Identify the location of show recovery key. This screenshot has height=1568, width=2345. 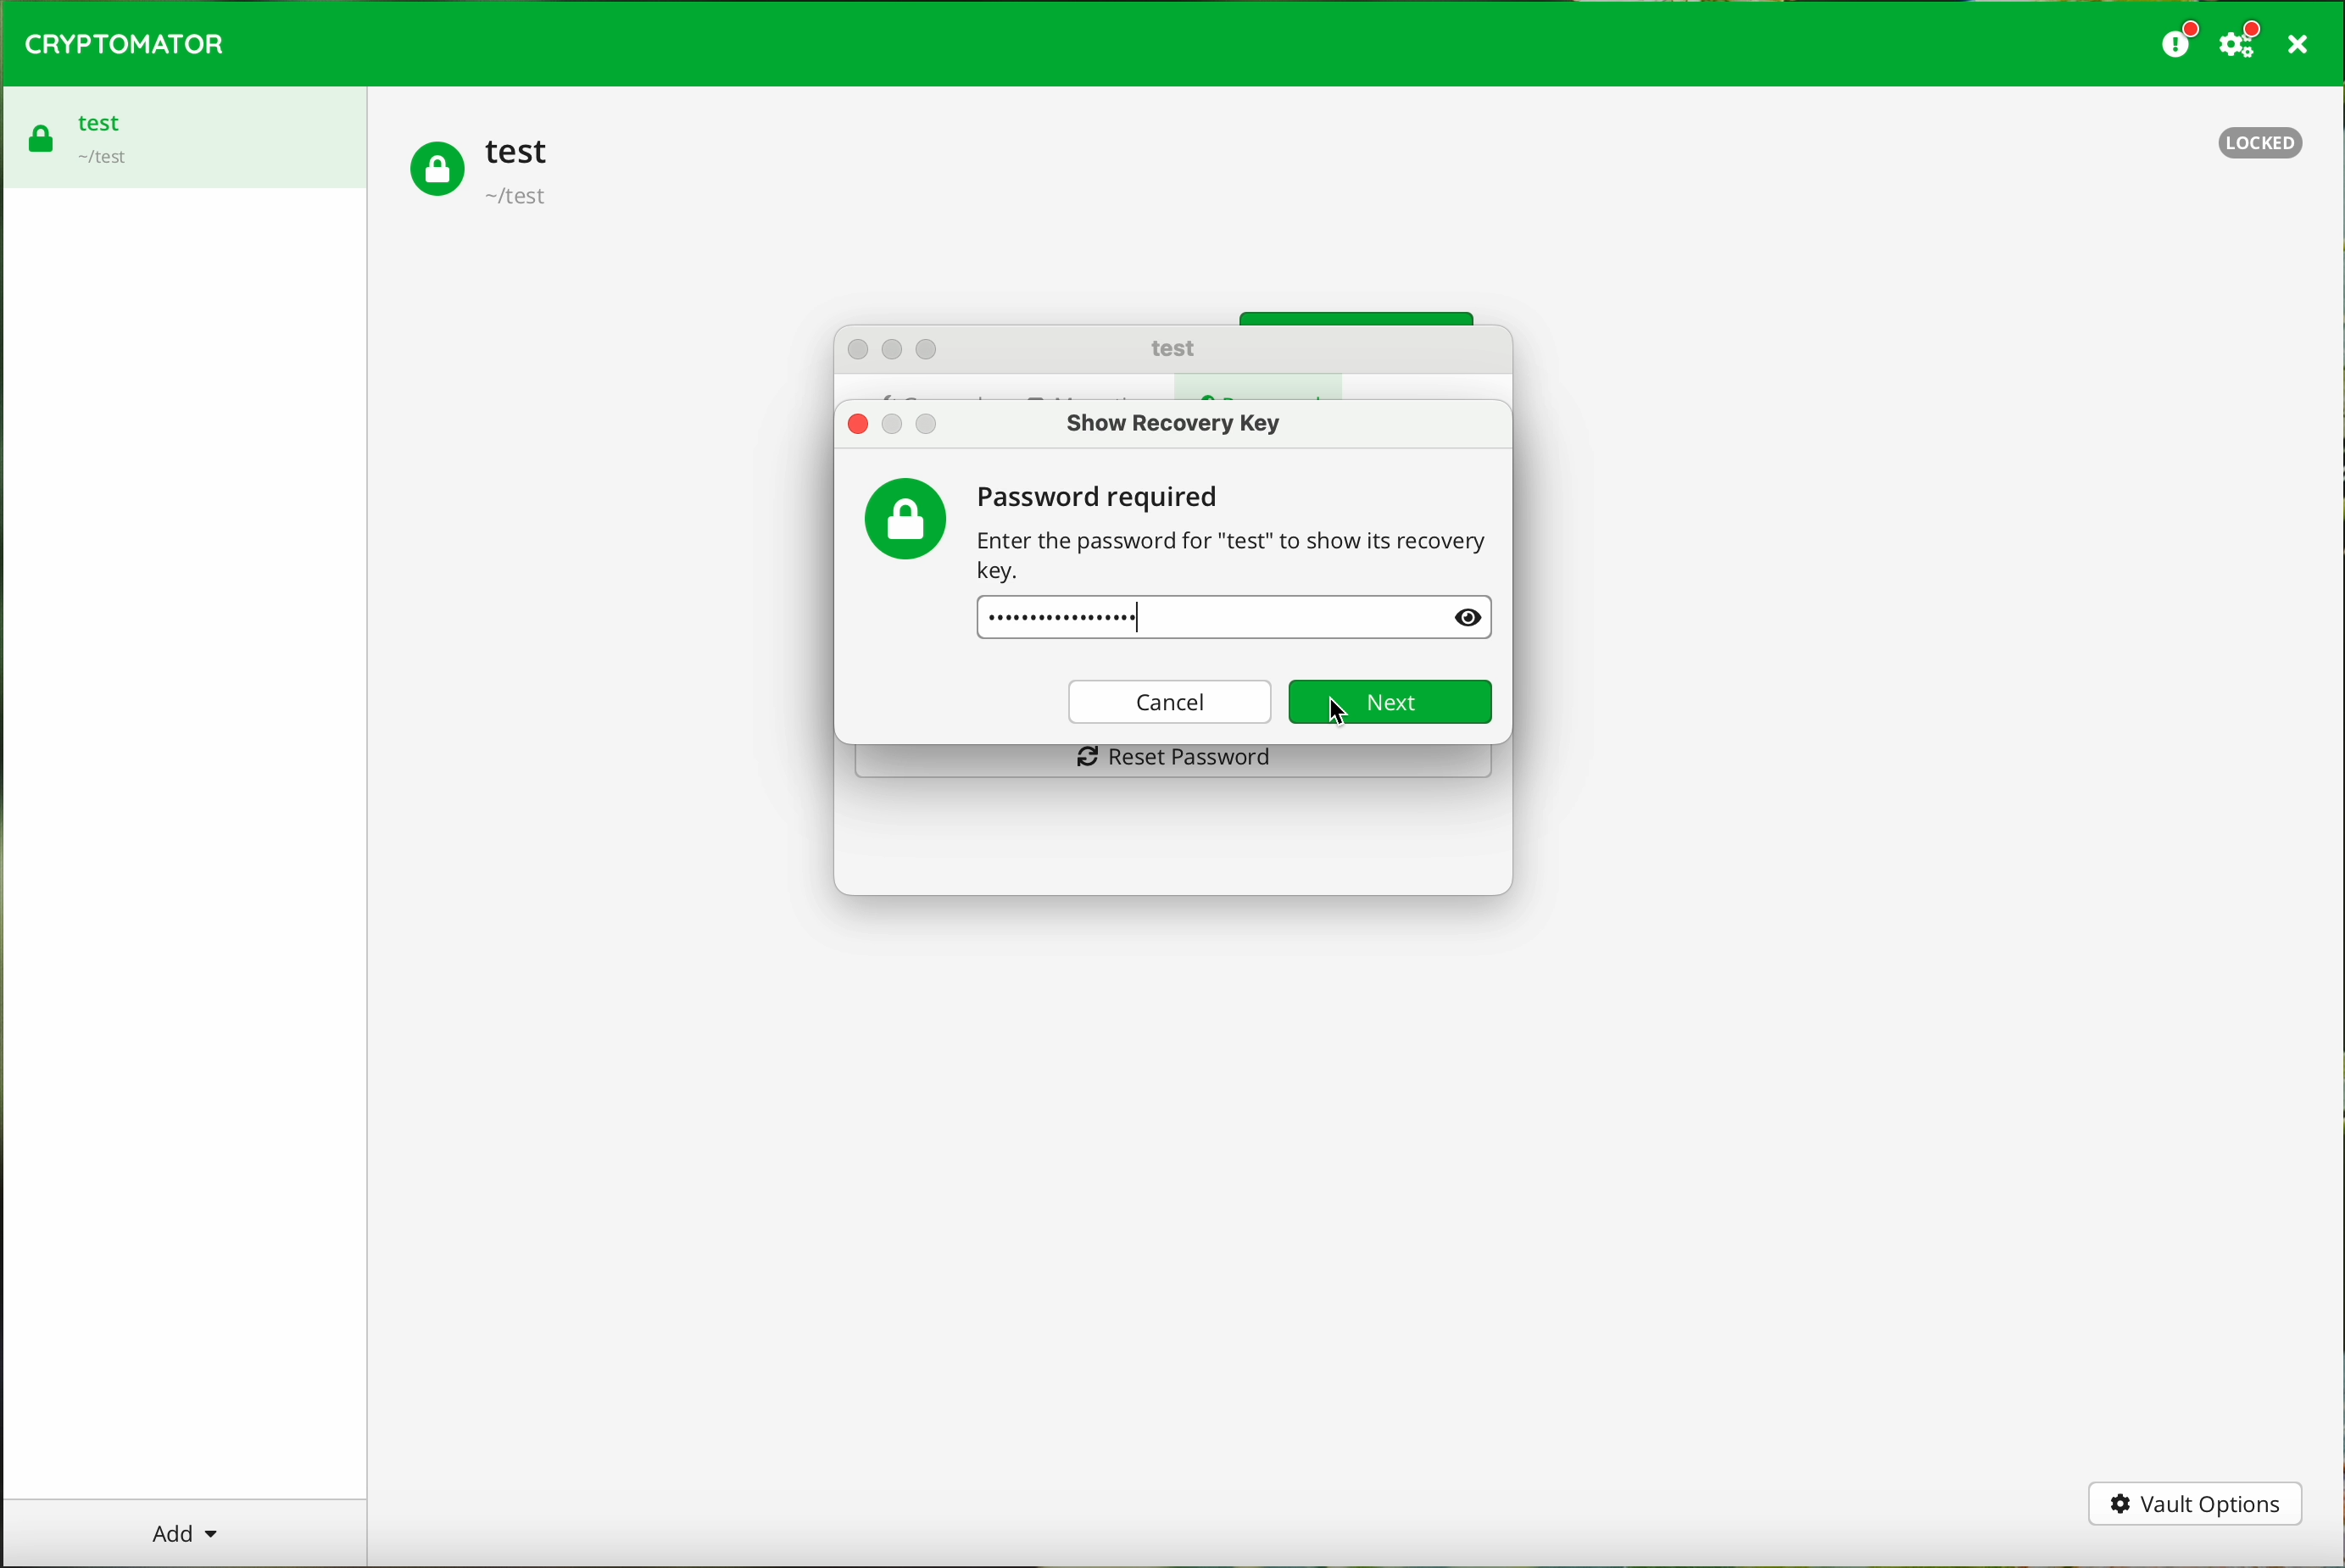
(1171, 427).